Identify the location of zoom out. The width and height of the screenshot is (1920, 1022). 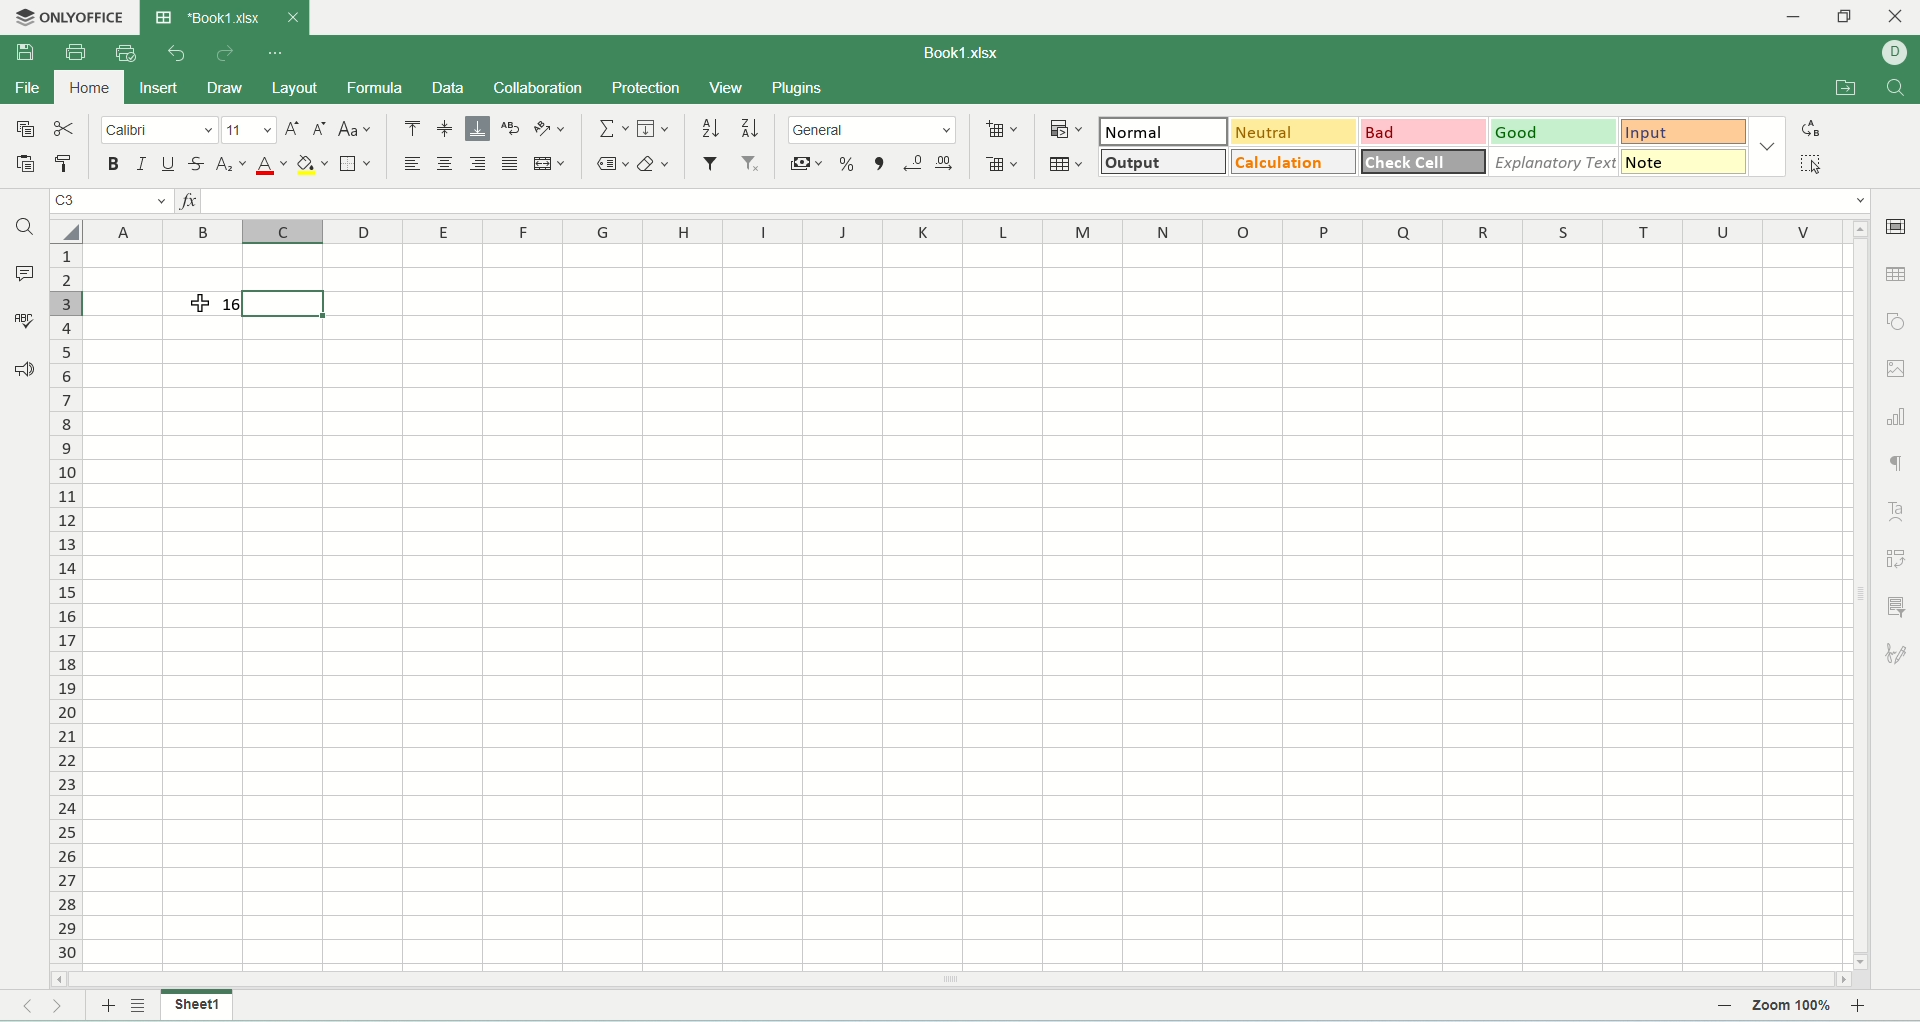
(1725, 1006).